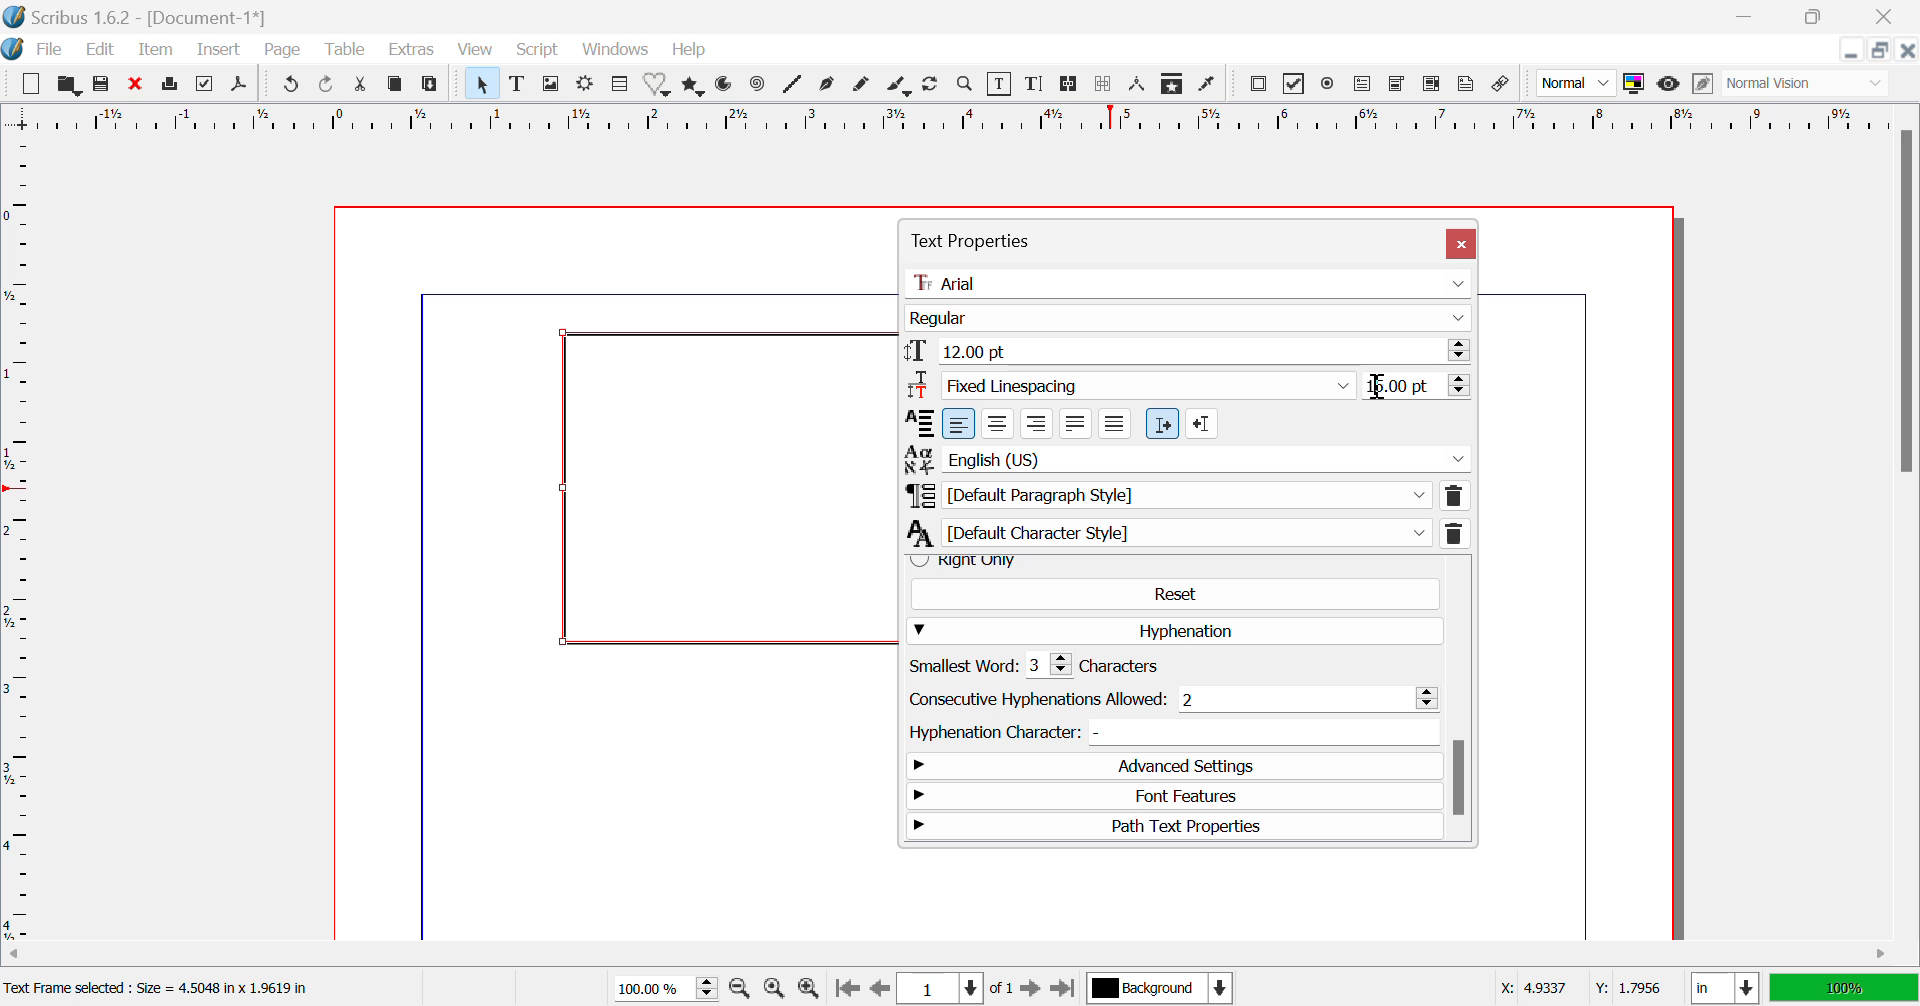 The height and width of the screenshot is (1006, 1920). What do you see at coordinates (1703, 86) in the screenshot?
I see `Edit in Preview Mode` at bounding box center [1703, 86].